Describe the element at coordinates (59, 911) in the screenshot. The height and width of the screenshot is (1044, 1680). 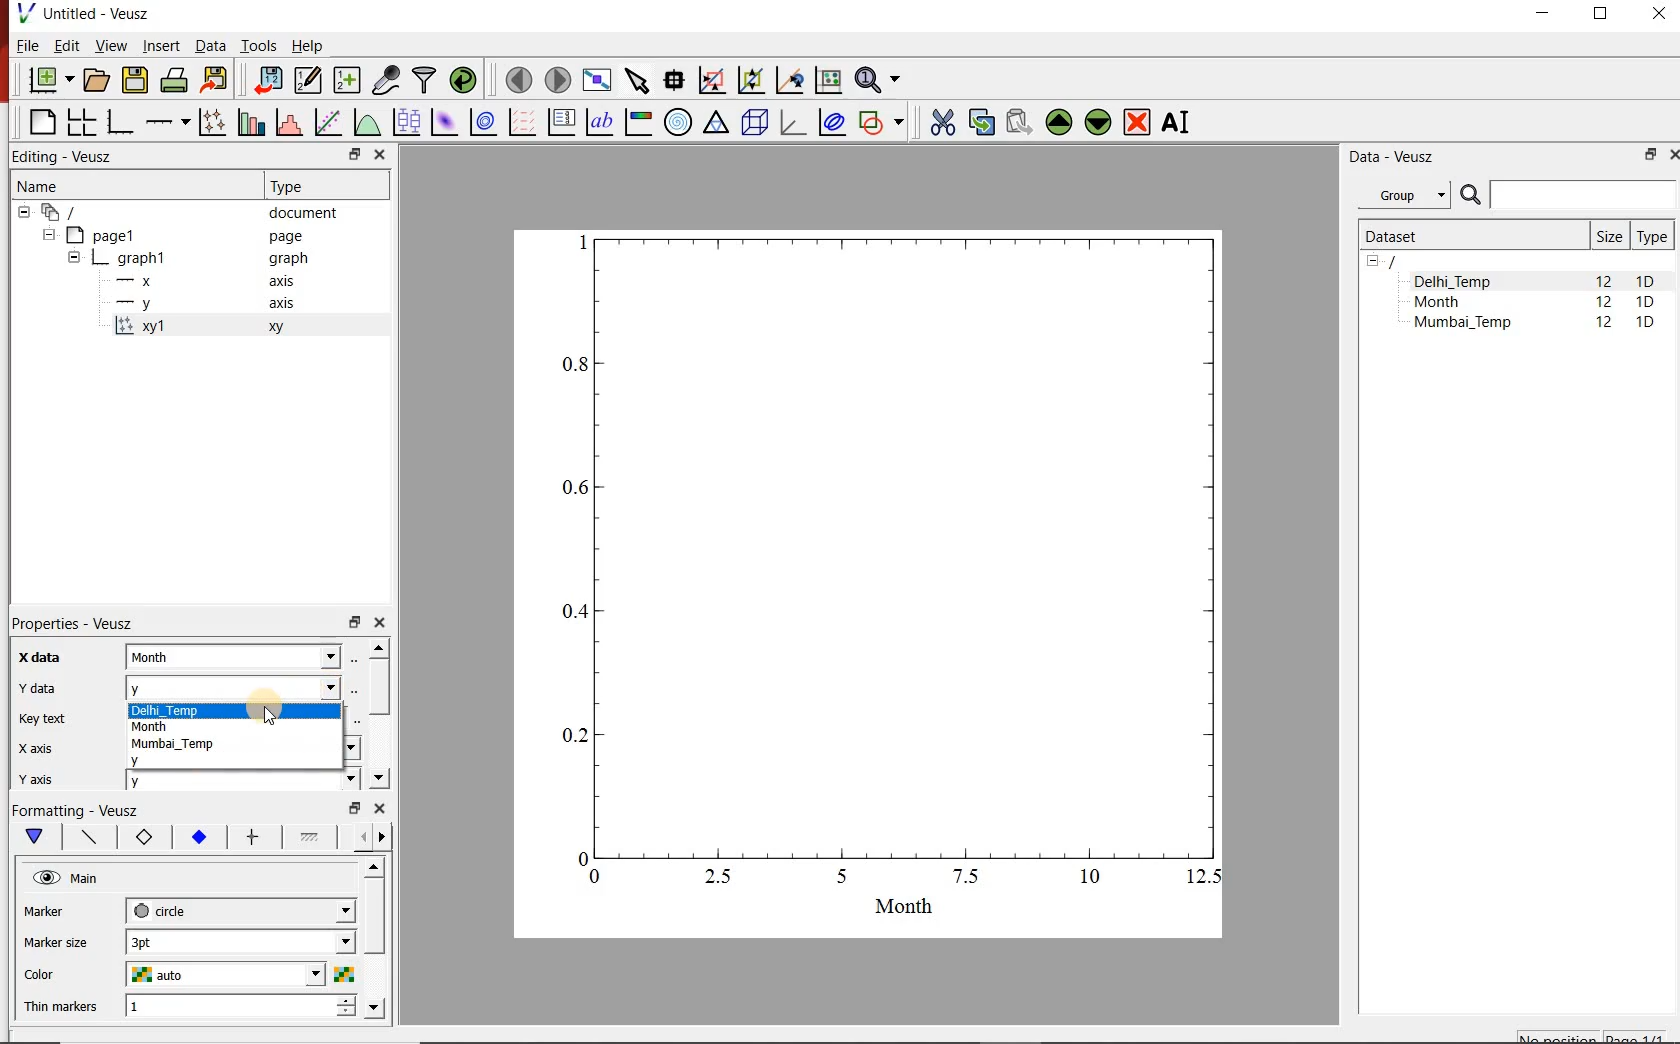
I see `marker` at that location.